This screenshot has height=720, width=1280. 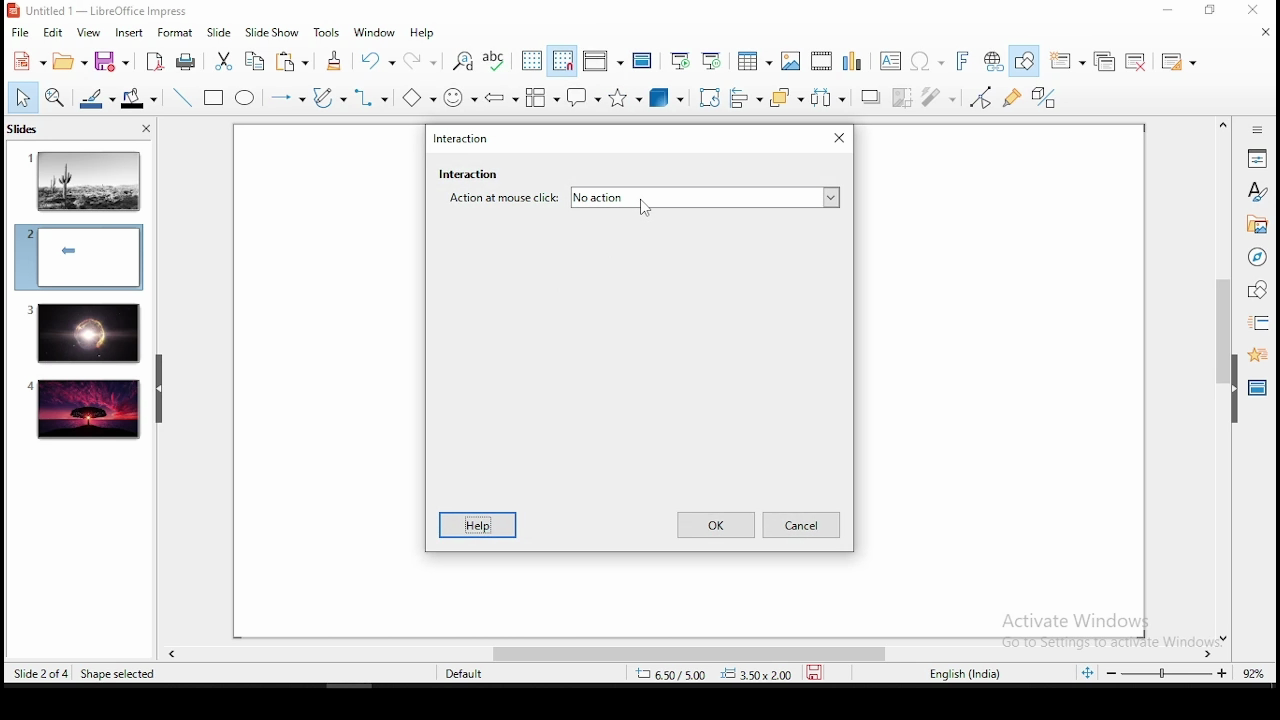 What do you see at coordinates (870, 95) in the screenshot?
I see `shadow` at bounding box center [870, 95].